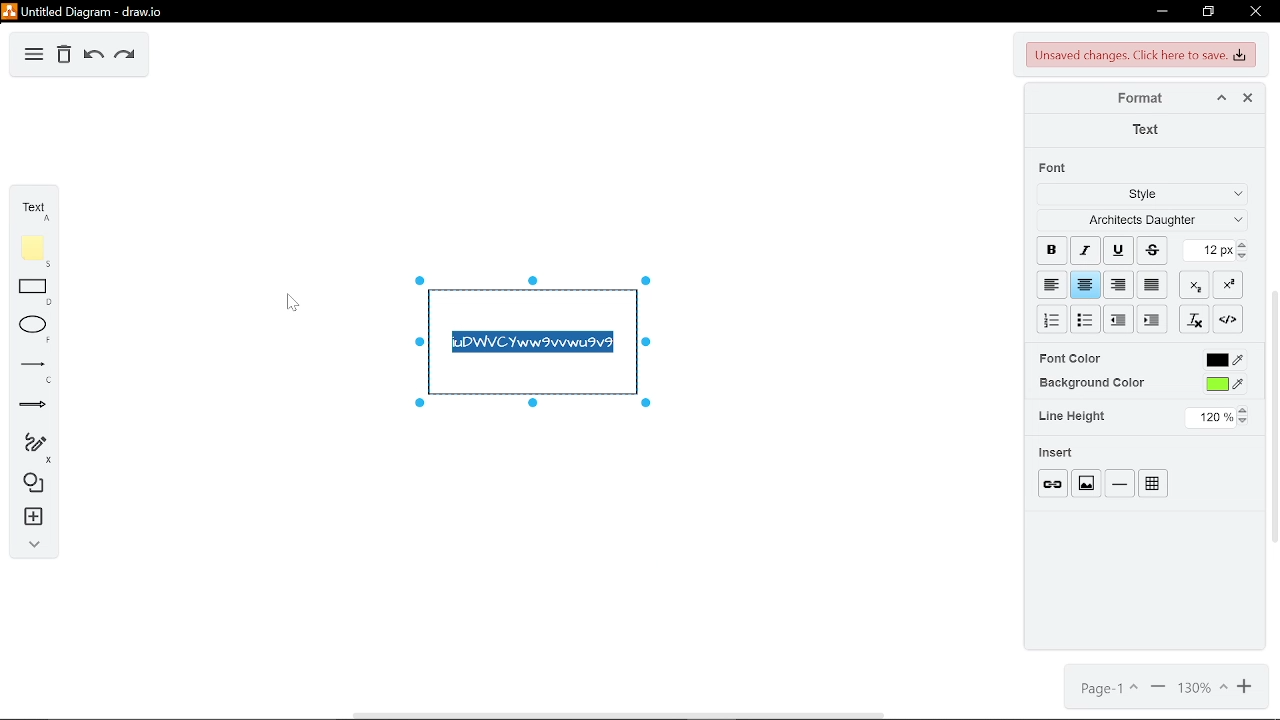 The height and width of the screenshot is (720, 1280). I want to click on zoom in, so click(1242, 690).